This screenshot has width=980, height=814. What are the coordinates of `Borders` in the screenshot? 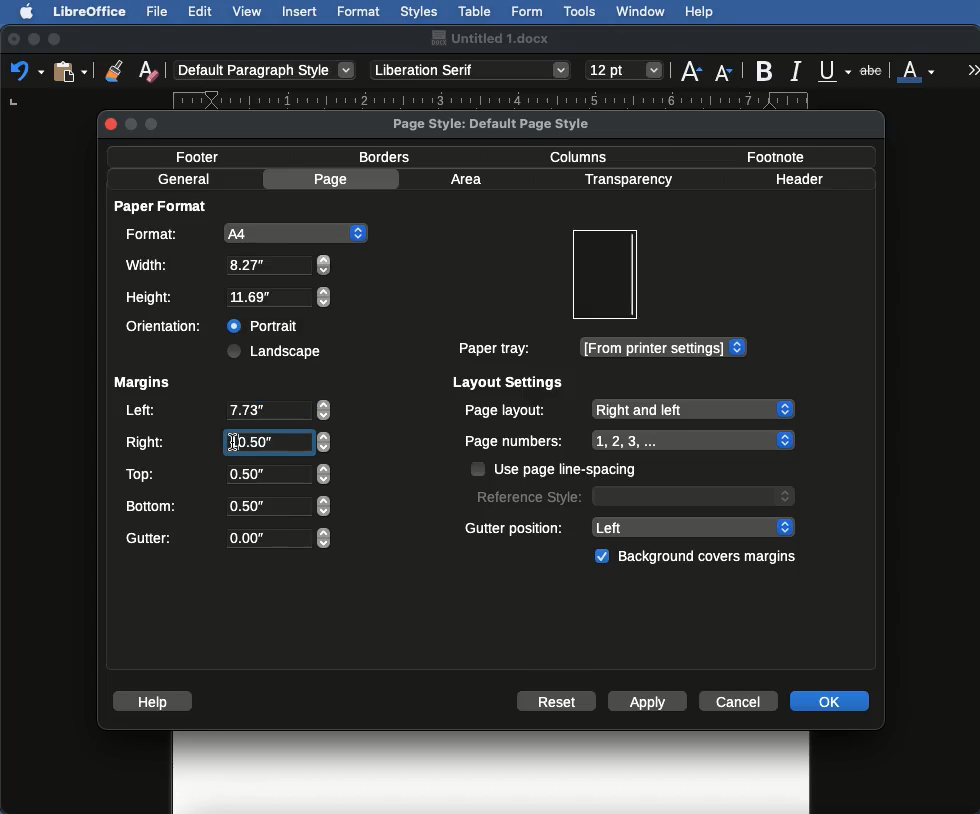 It's located at (386, 157).